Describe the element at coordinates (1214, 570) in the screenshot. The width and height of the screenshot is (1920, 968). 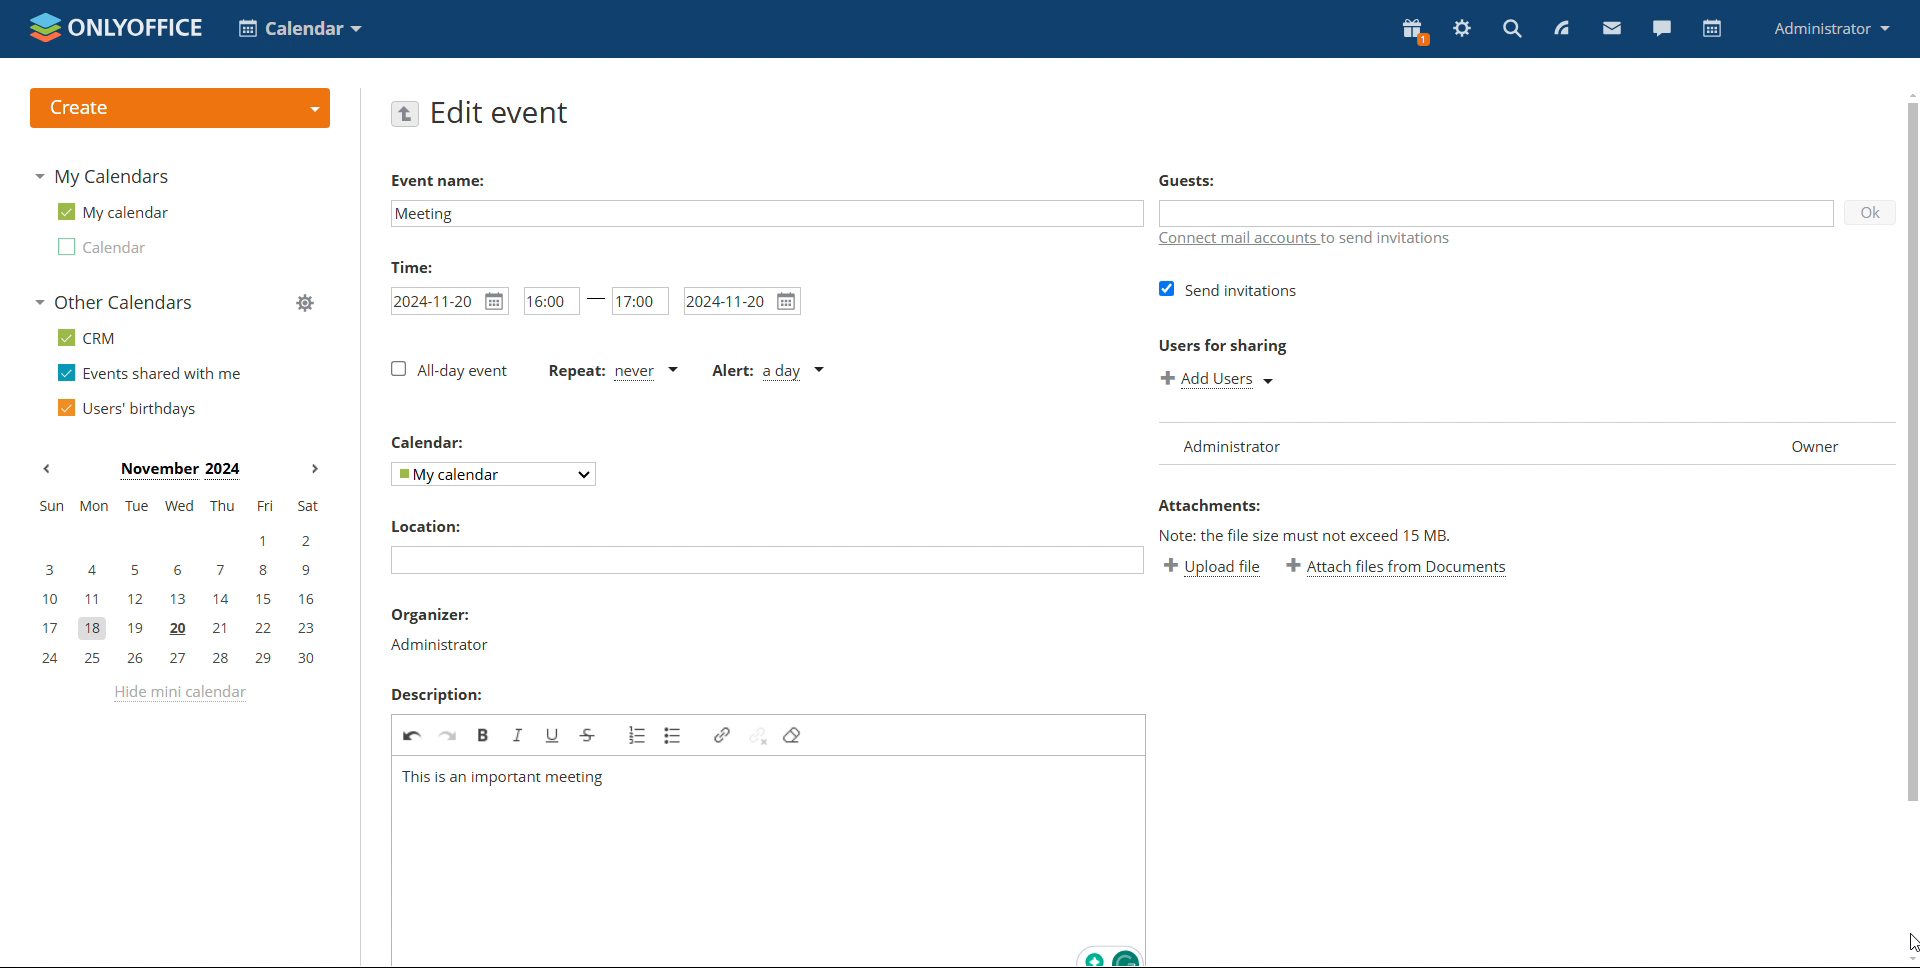
I see `upload file` at that location.